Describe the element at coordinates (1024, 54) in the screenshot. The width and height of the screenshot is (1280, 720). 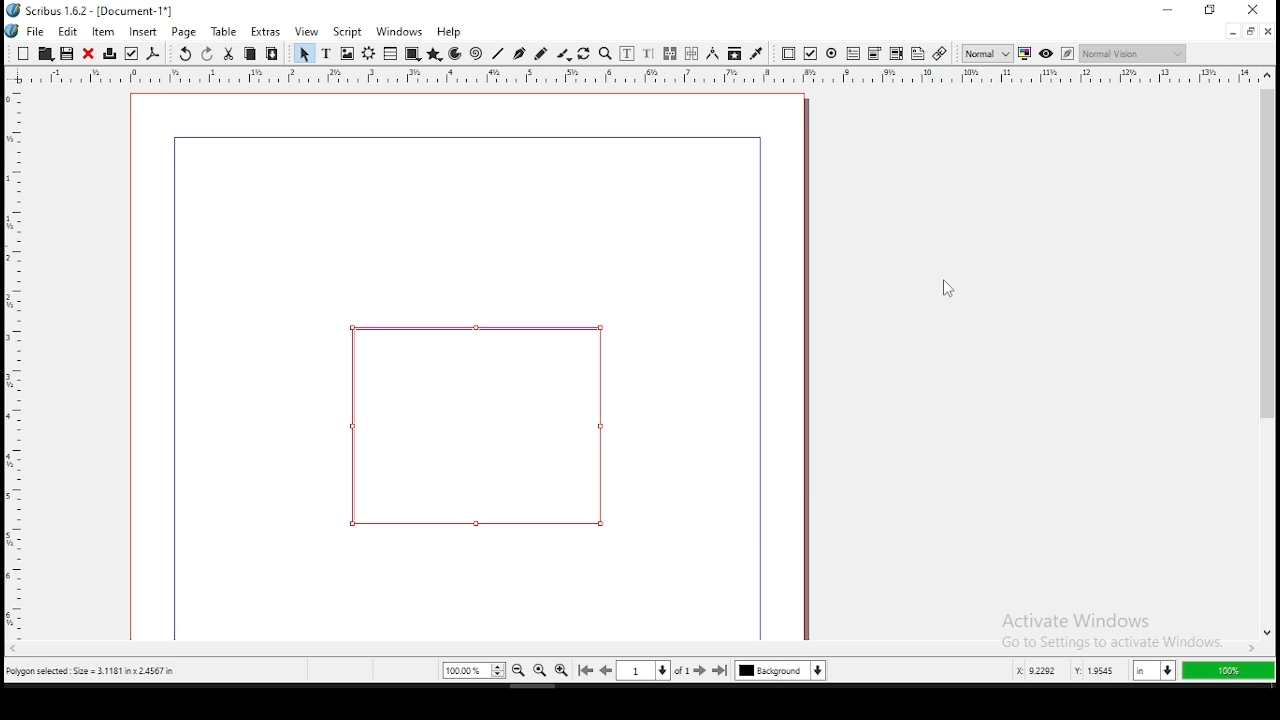
I see `toggle color management system` at that location.